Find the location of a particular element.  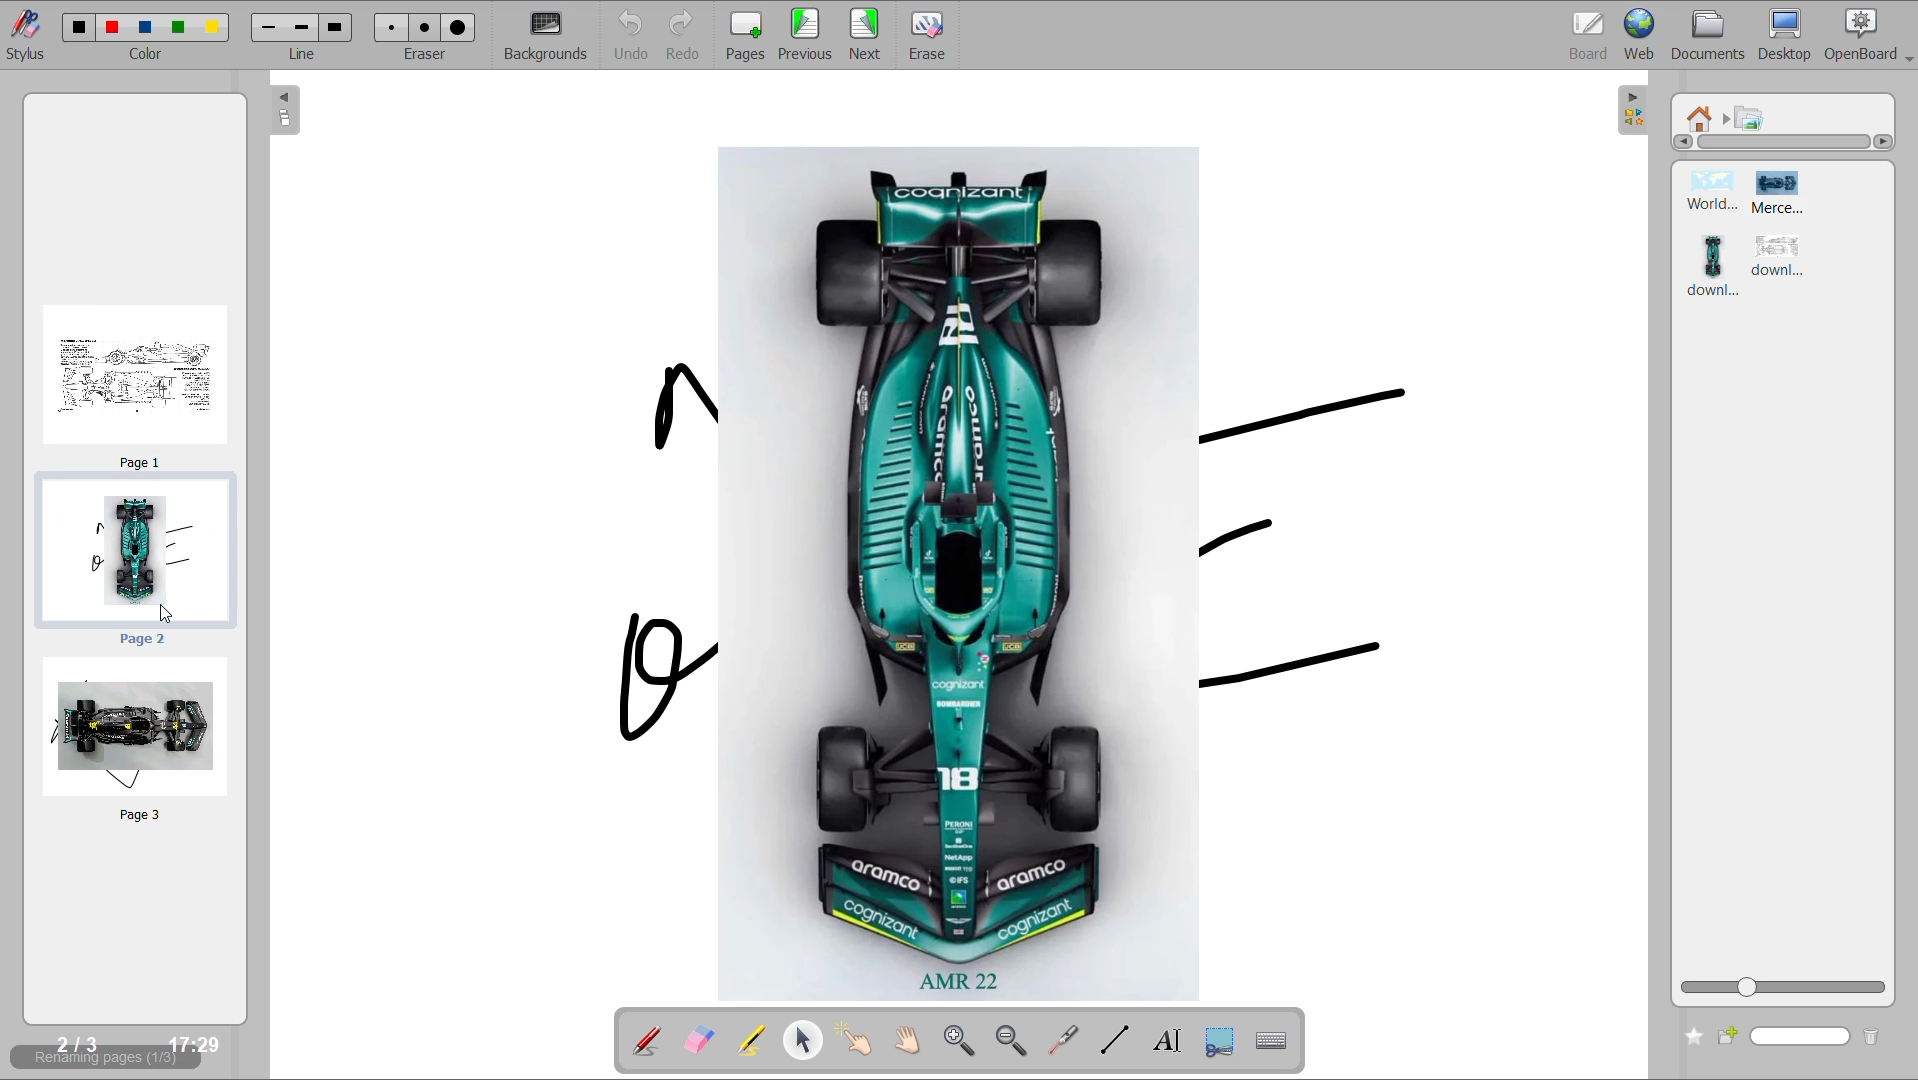

zoom out is located at coordinates (1016, 1041).